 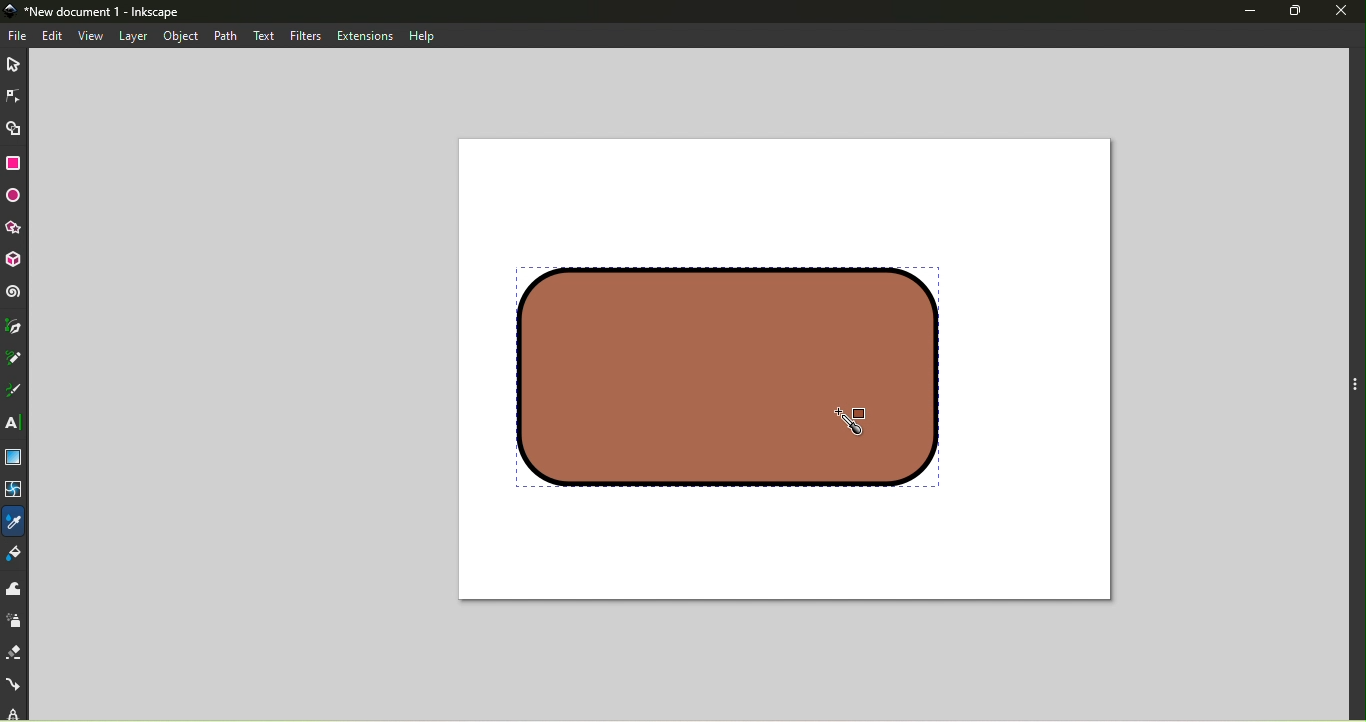 What do you see at coordinates (111, 12) in the screenshot?
I see `New document 1 - Inkscape` at bounding box center [111, 12].